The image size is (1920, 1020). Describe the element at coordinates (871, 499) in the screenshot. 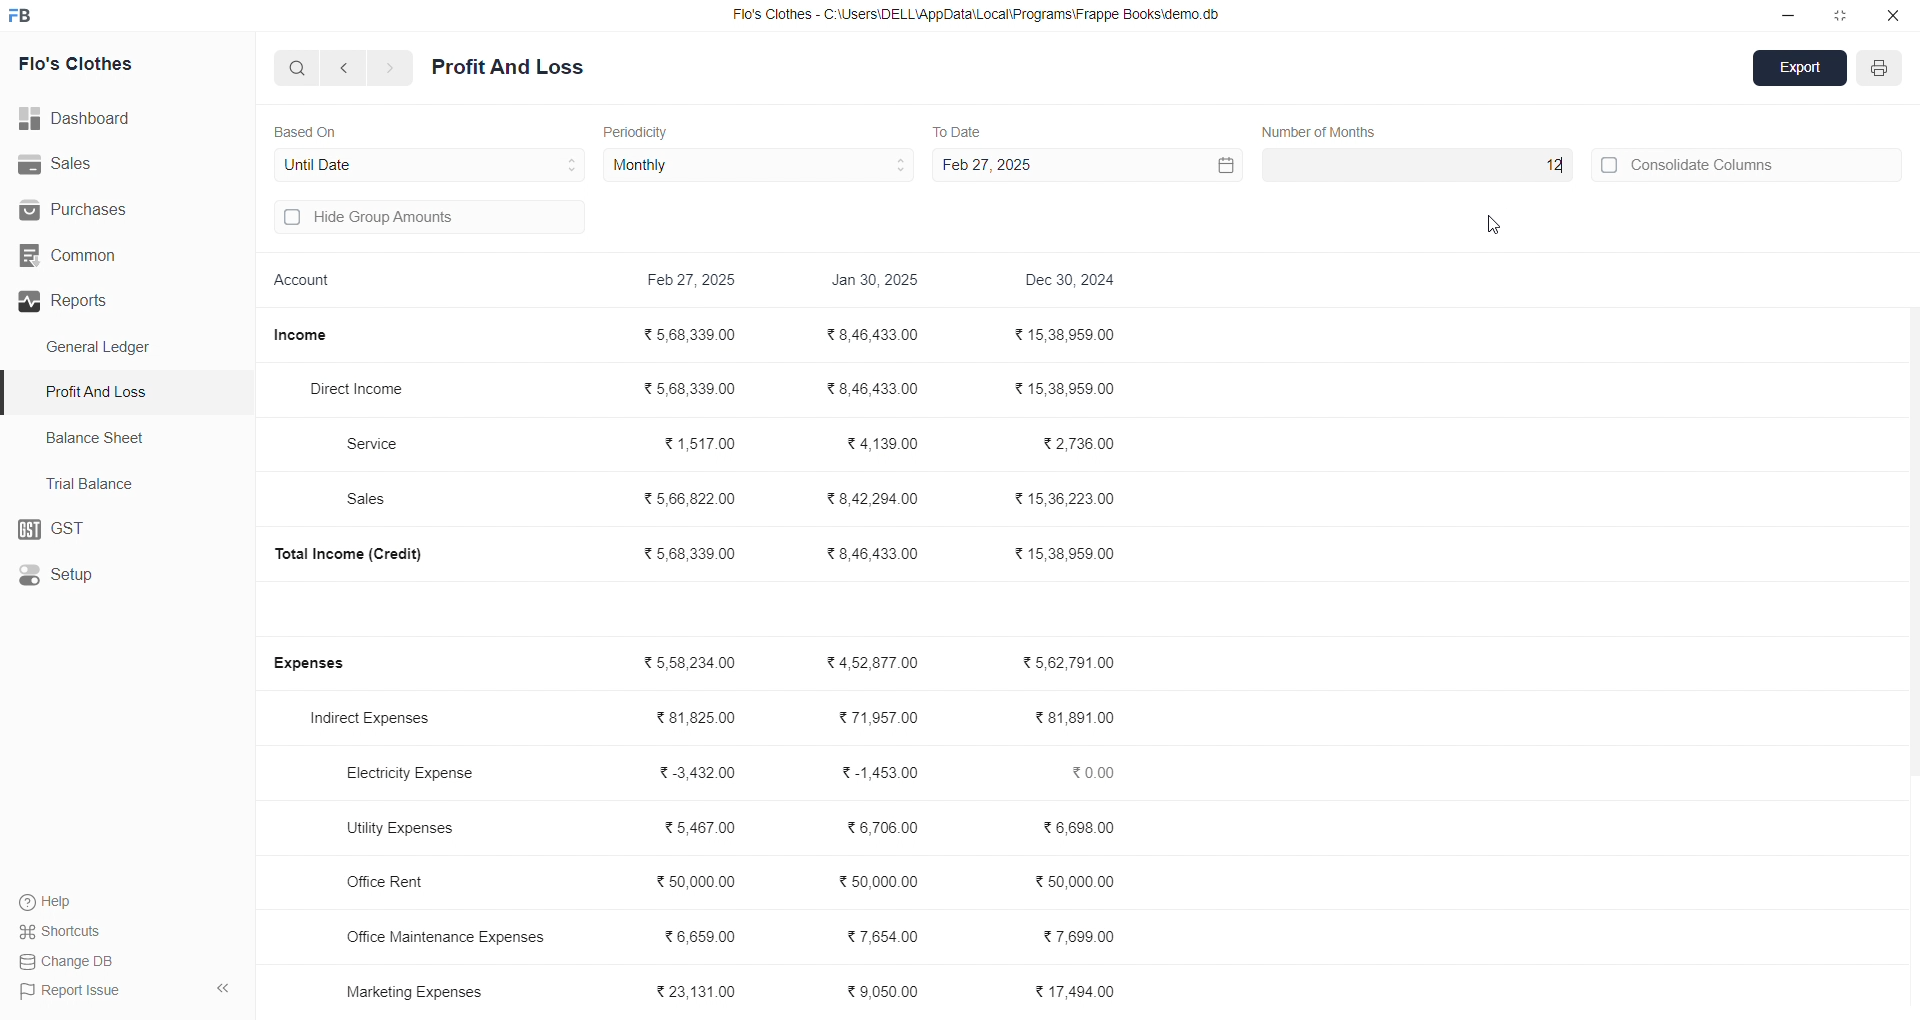

I see `₹8,42,294.00` at that location.